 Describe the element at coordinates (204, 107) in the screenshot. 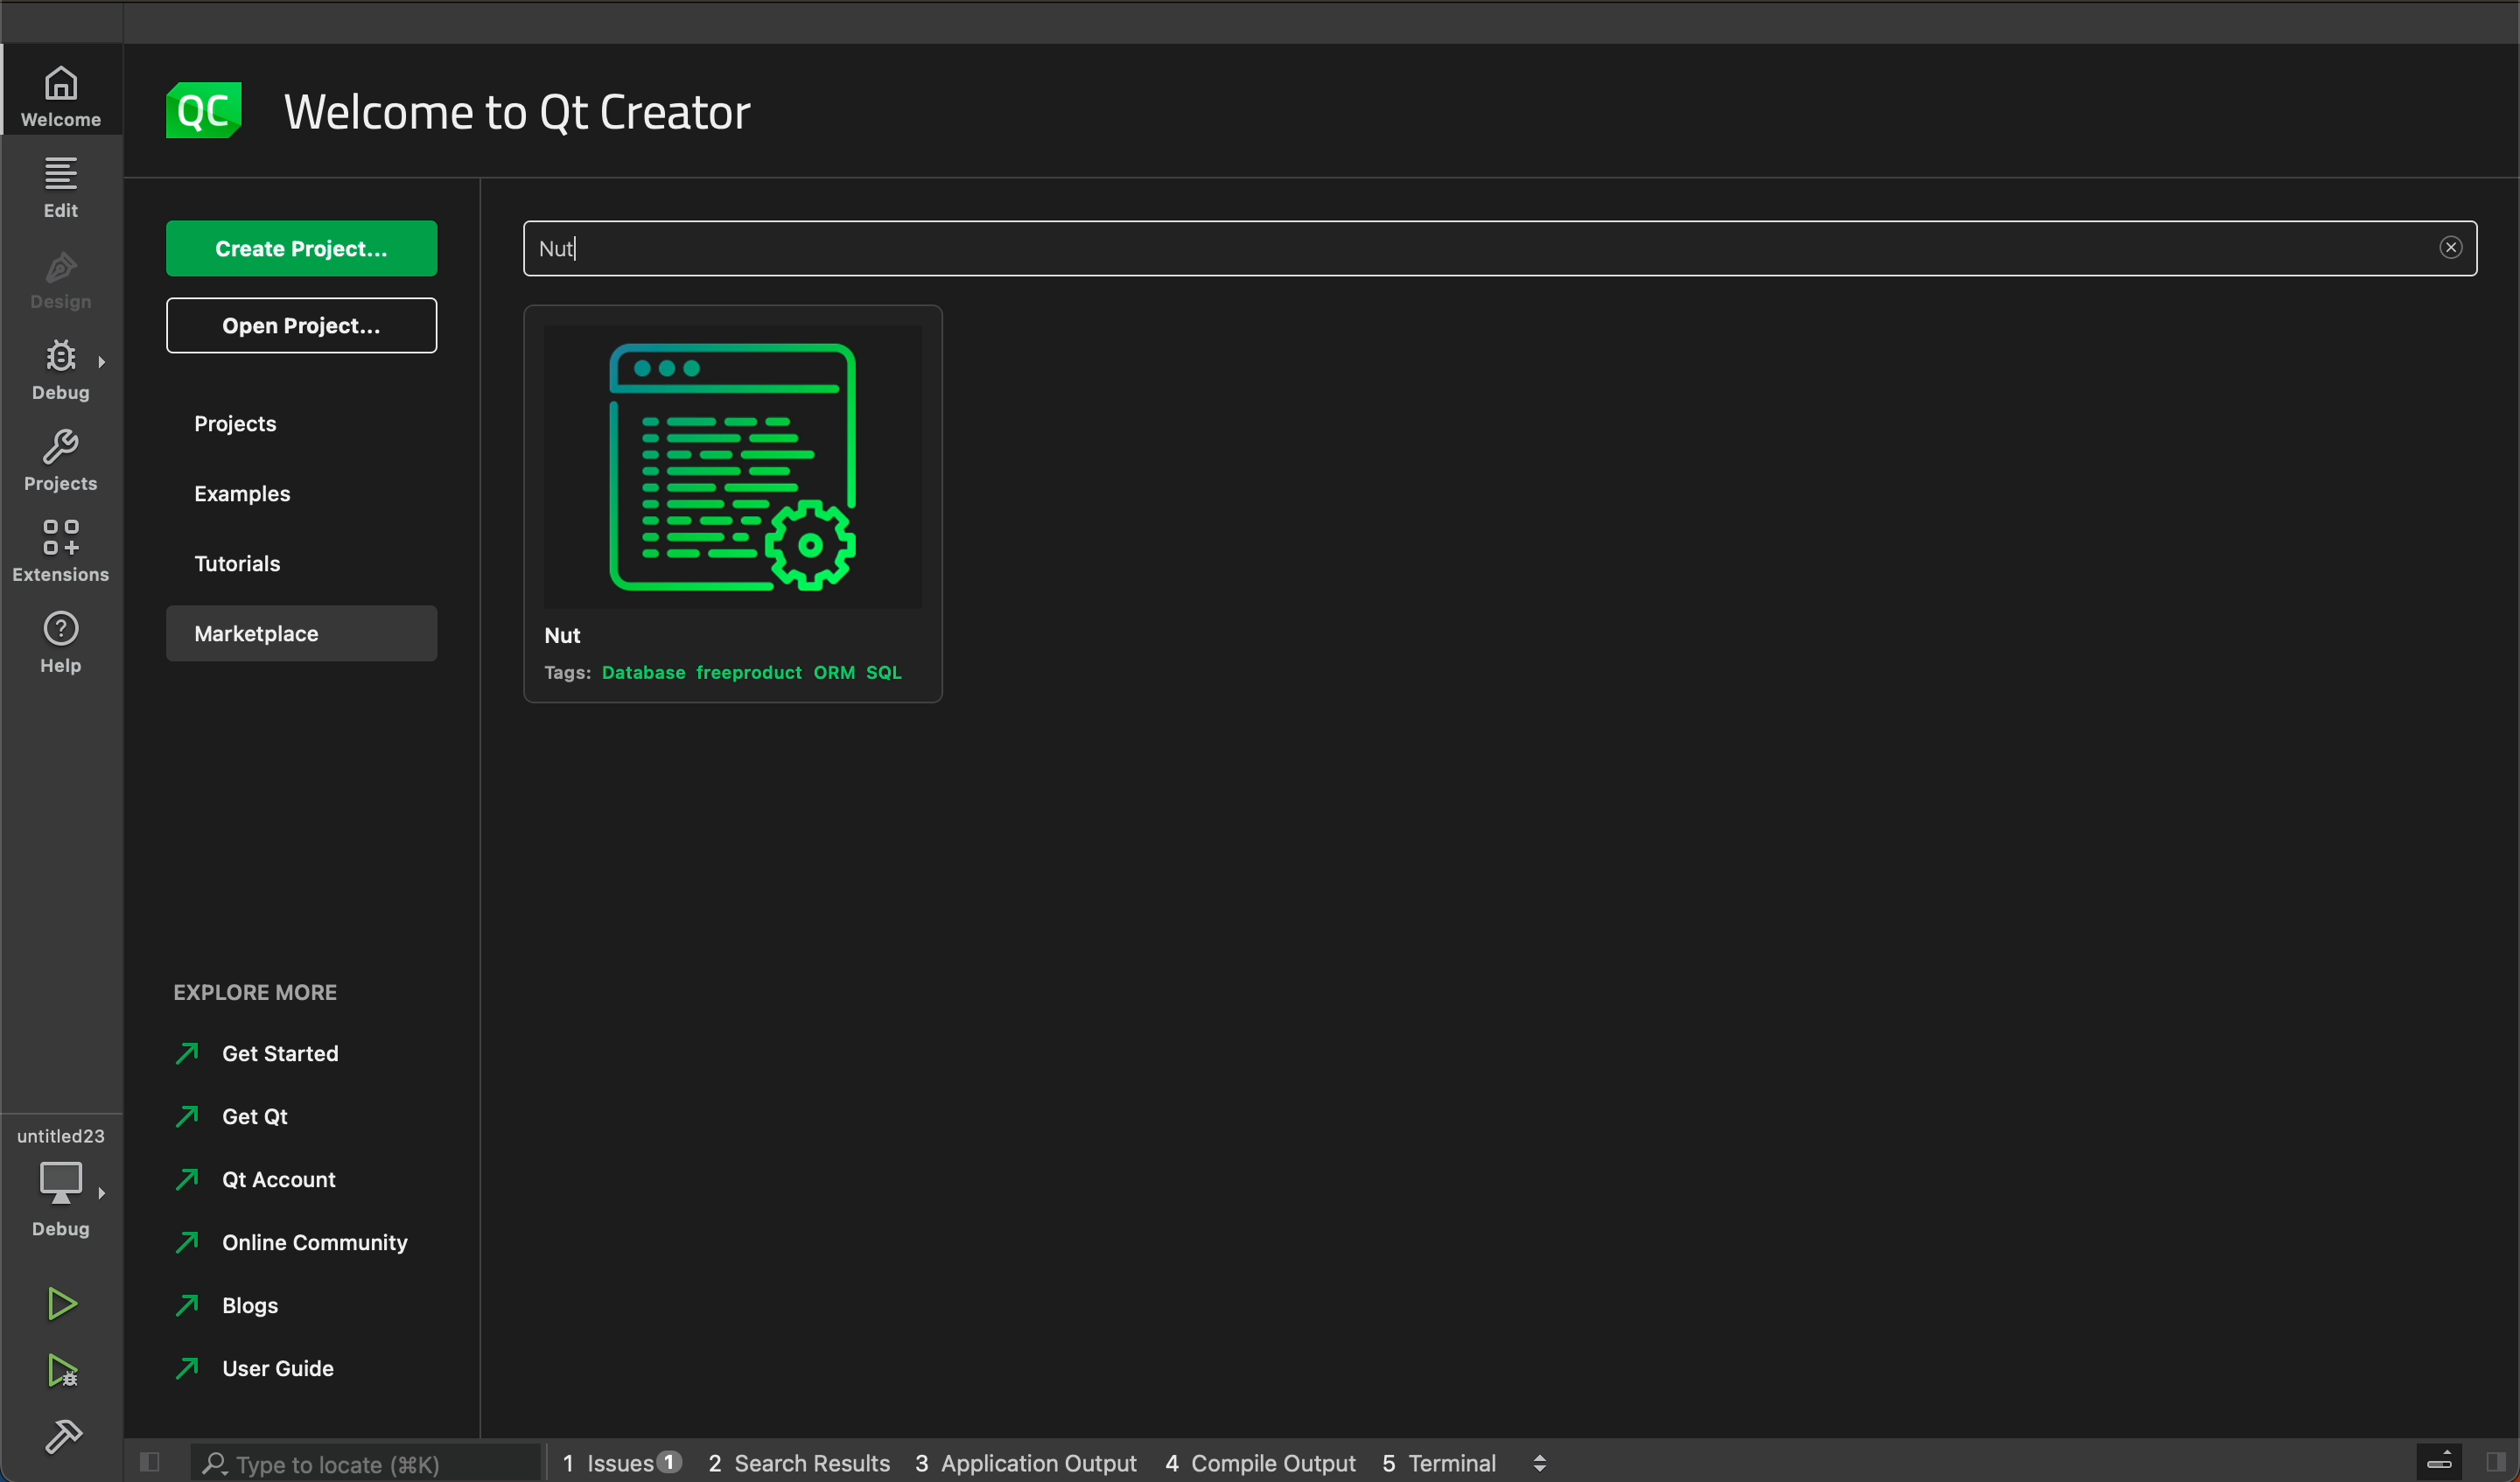

I see `logo` at that location.